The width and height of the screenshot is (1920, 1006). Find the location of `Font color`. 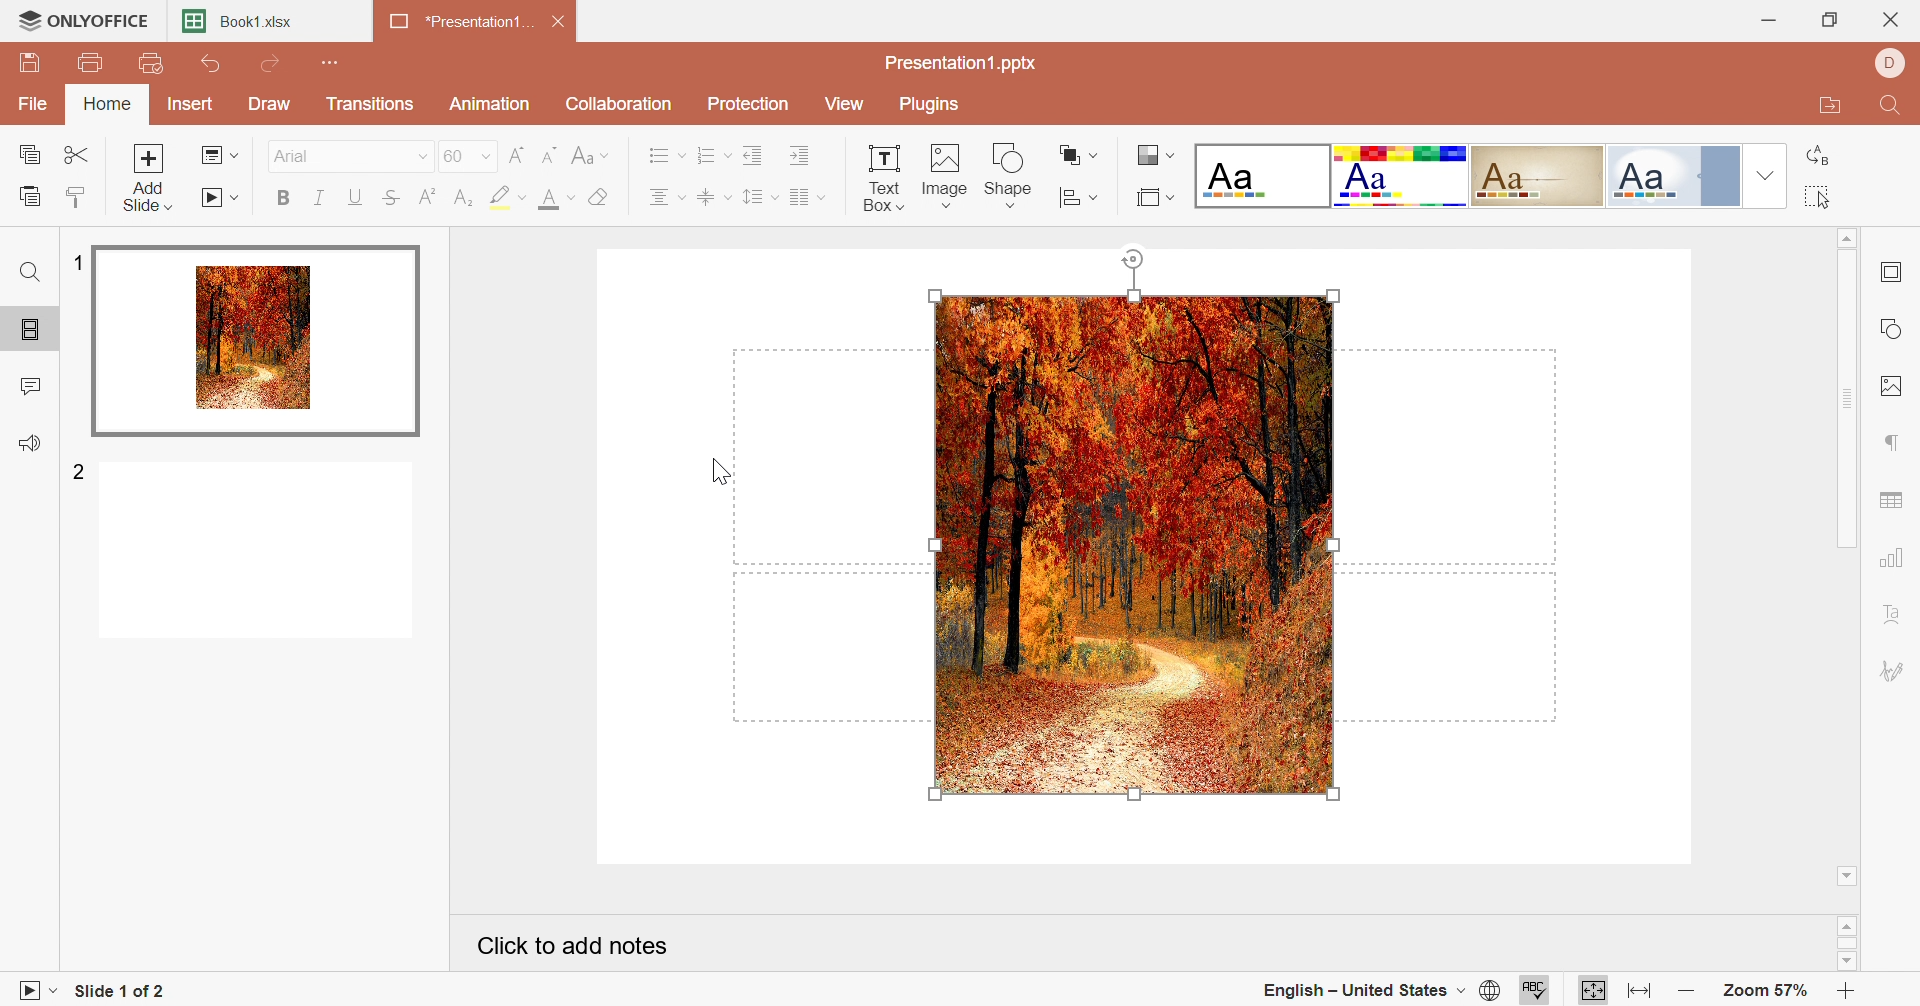

Font color is located at coordinates (561, 197).